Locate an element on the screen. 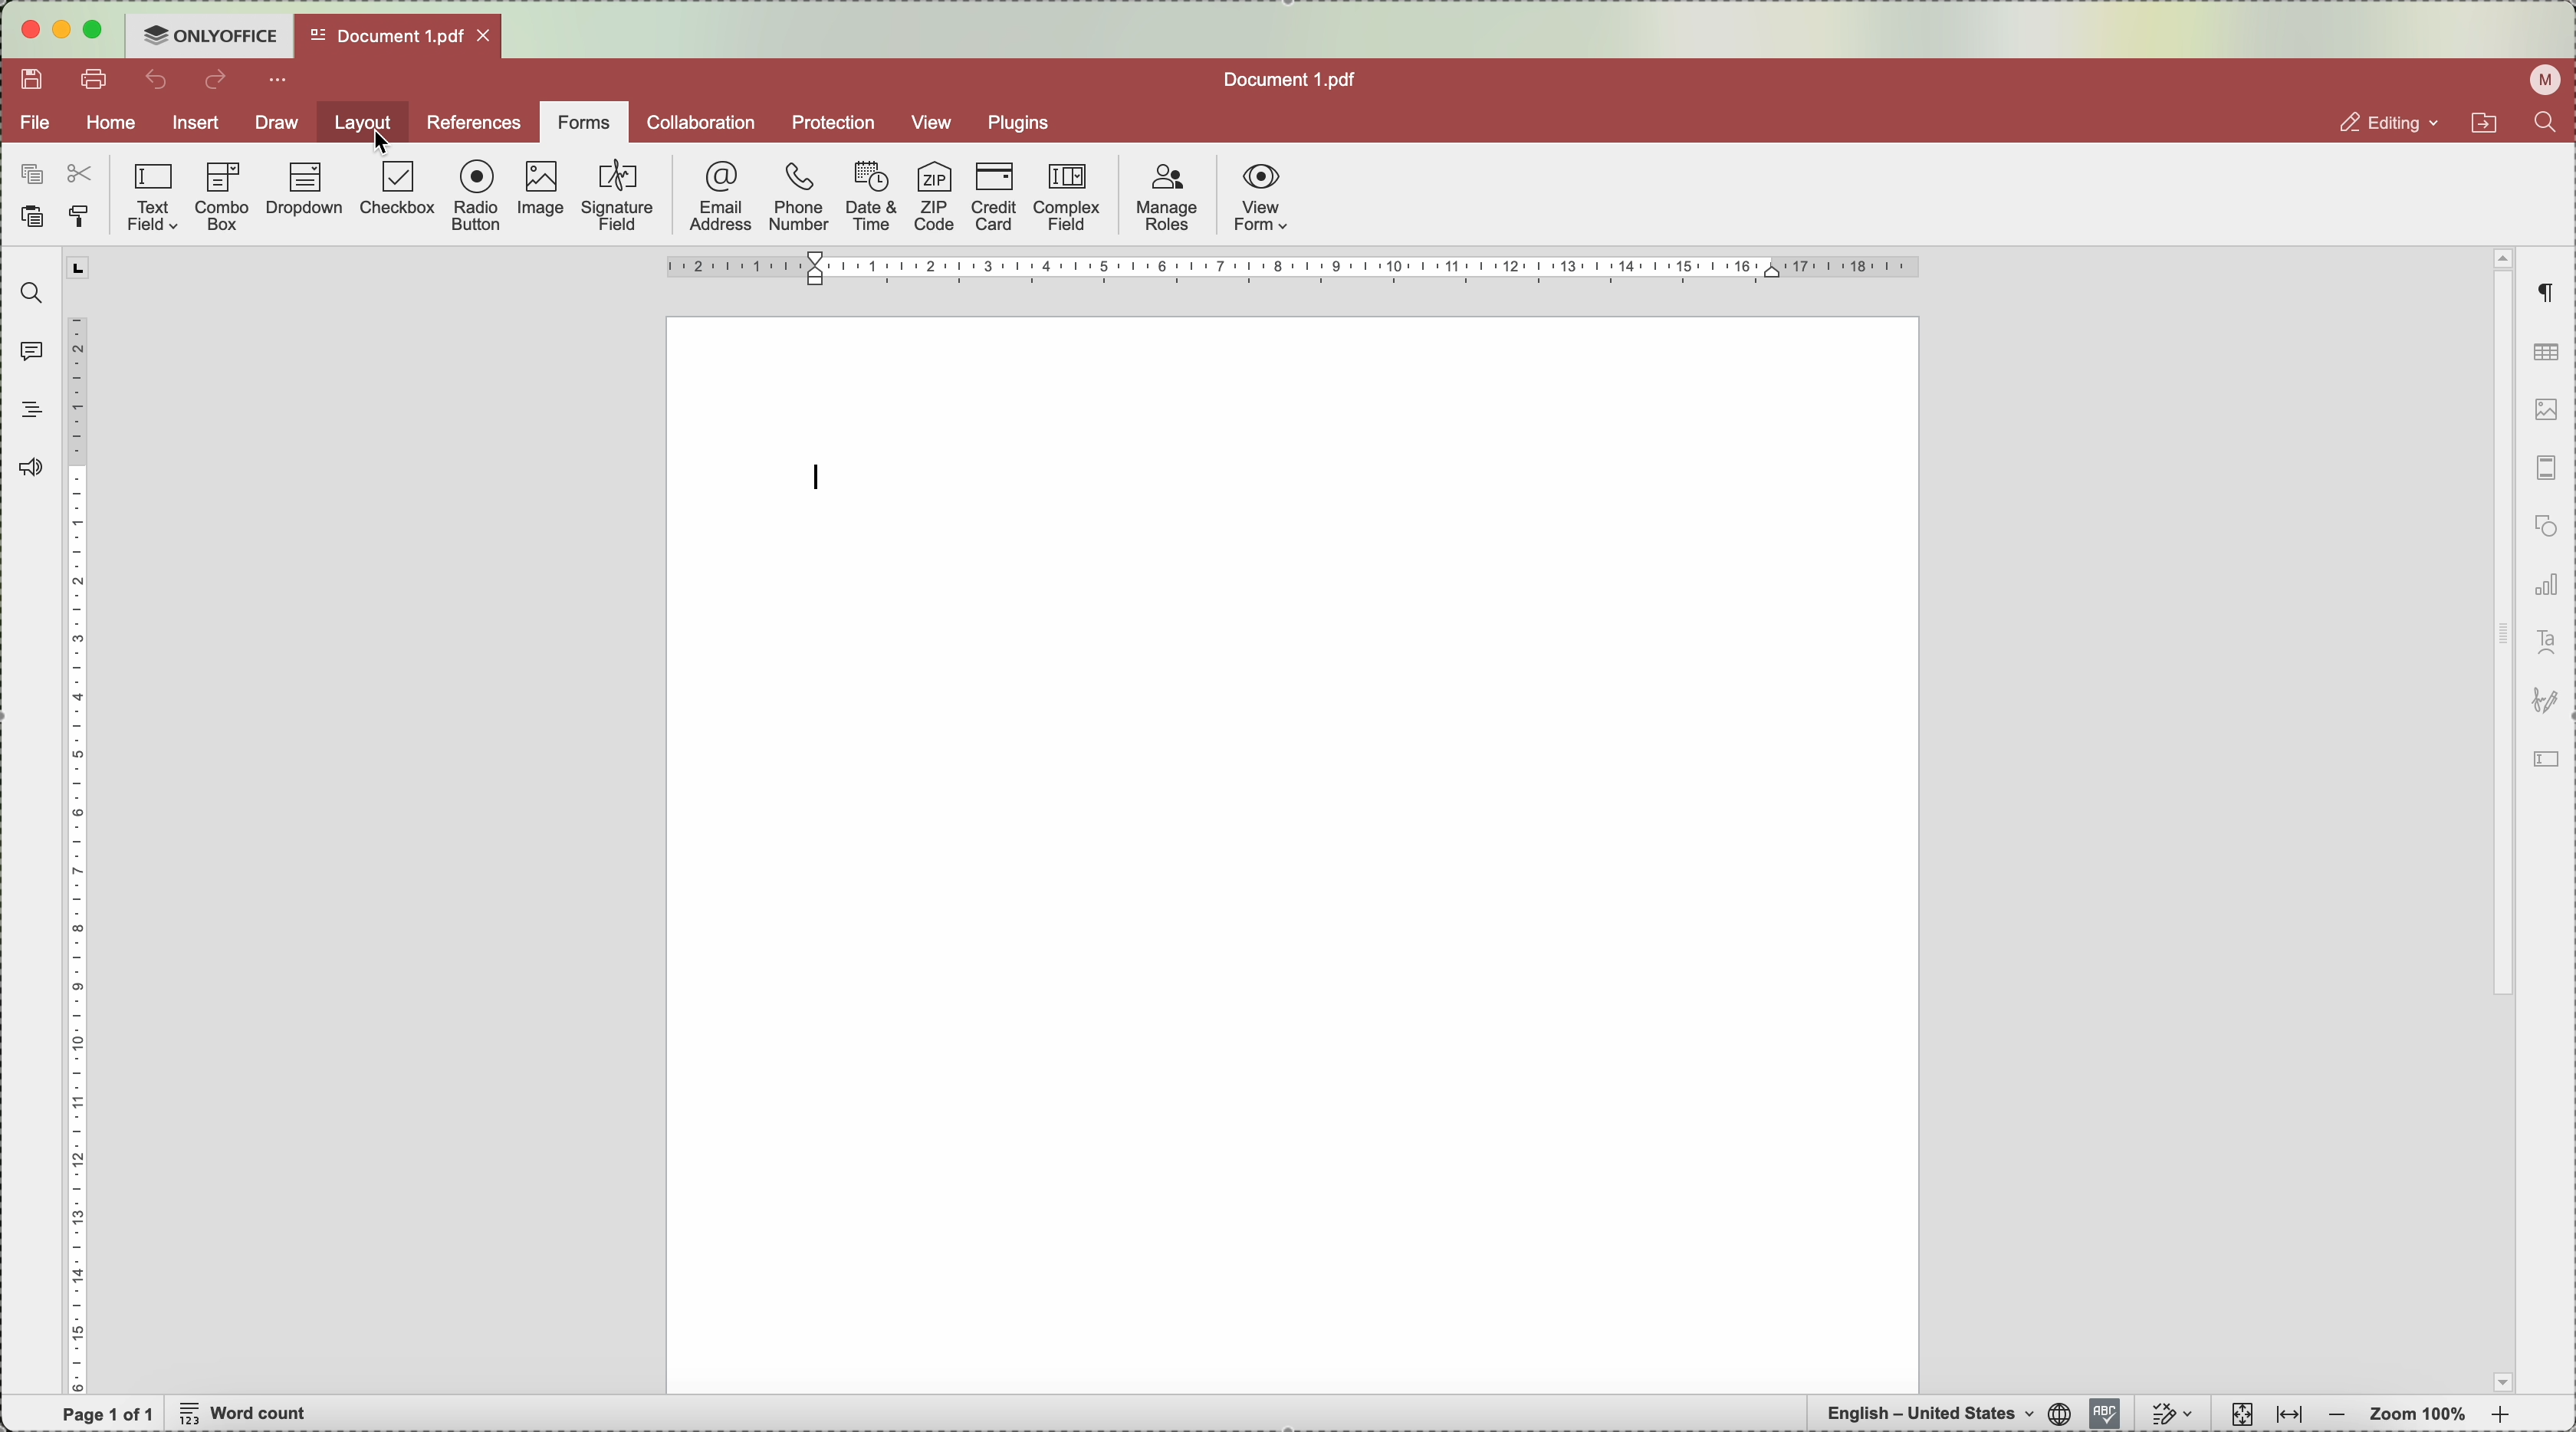 Image resolution: width=2576 pixels, height=1432 pixels. spelling activated is located at coordinates (2104, 1413).